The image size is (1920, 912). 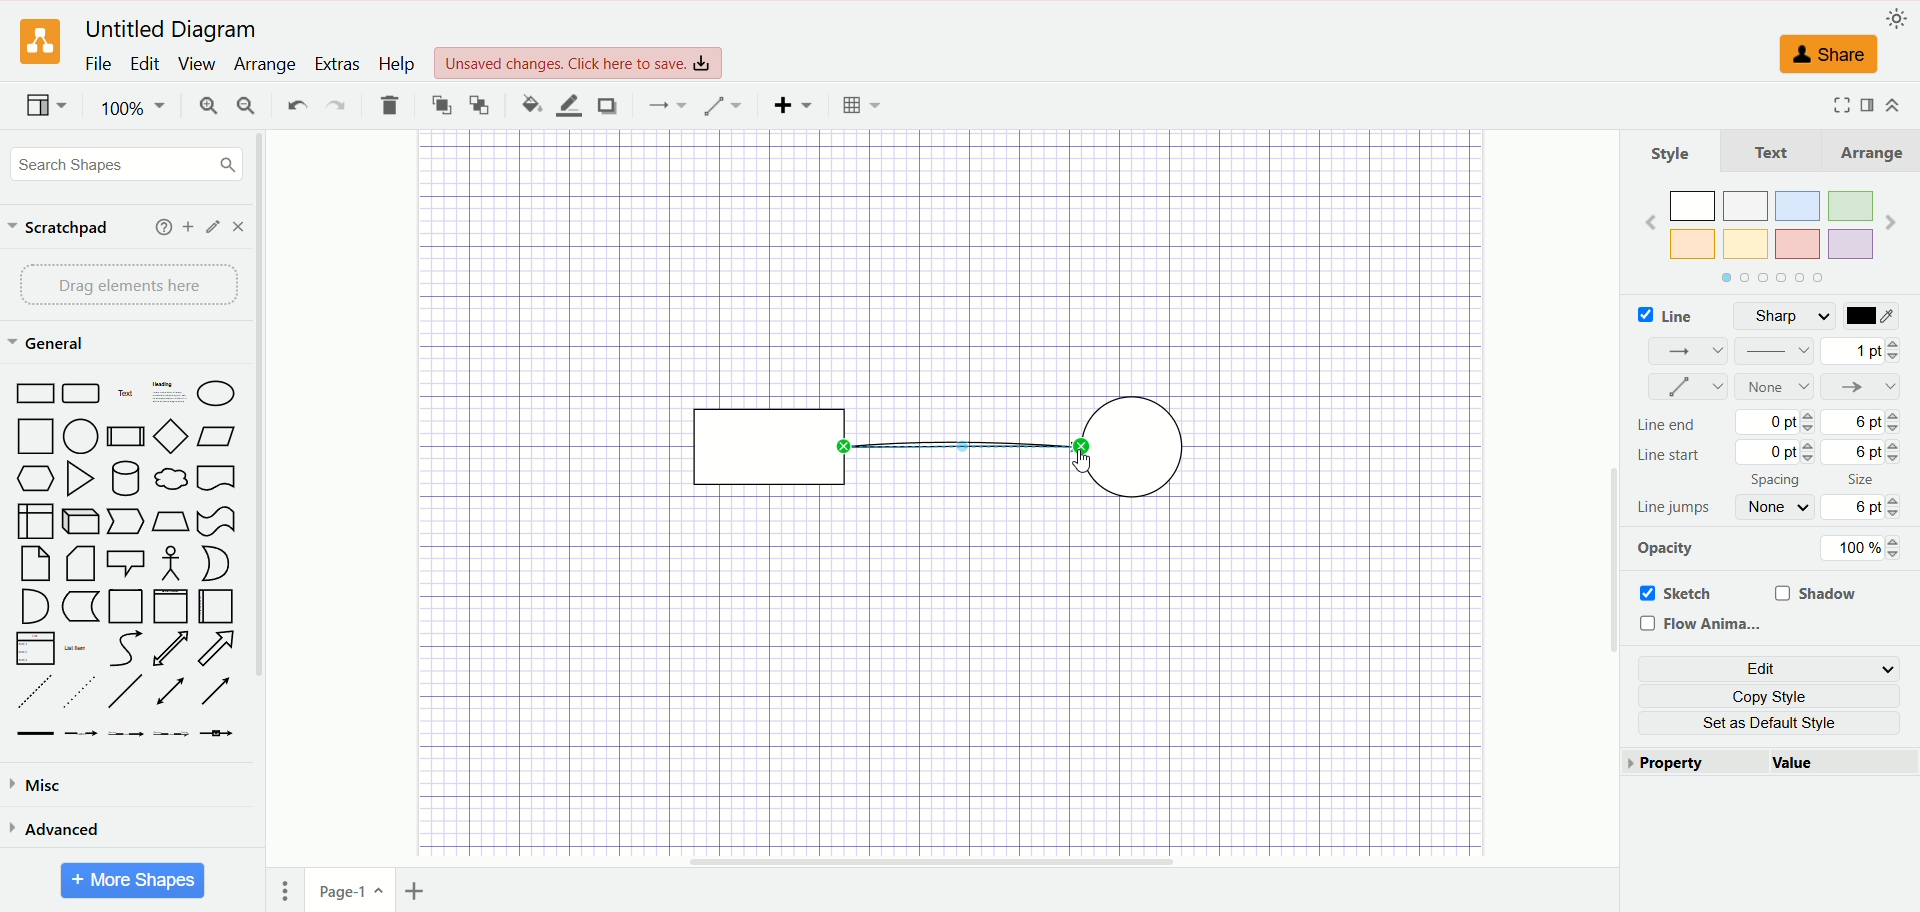 What do you see at coordinates (1819, 592) in the screenshot?
I see `shadow` at bounding box center [1819, 592].